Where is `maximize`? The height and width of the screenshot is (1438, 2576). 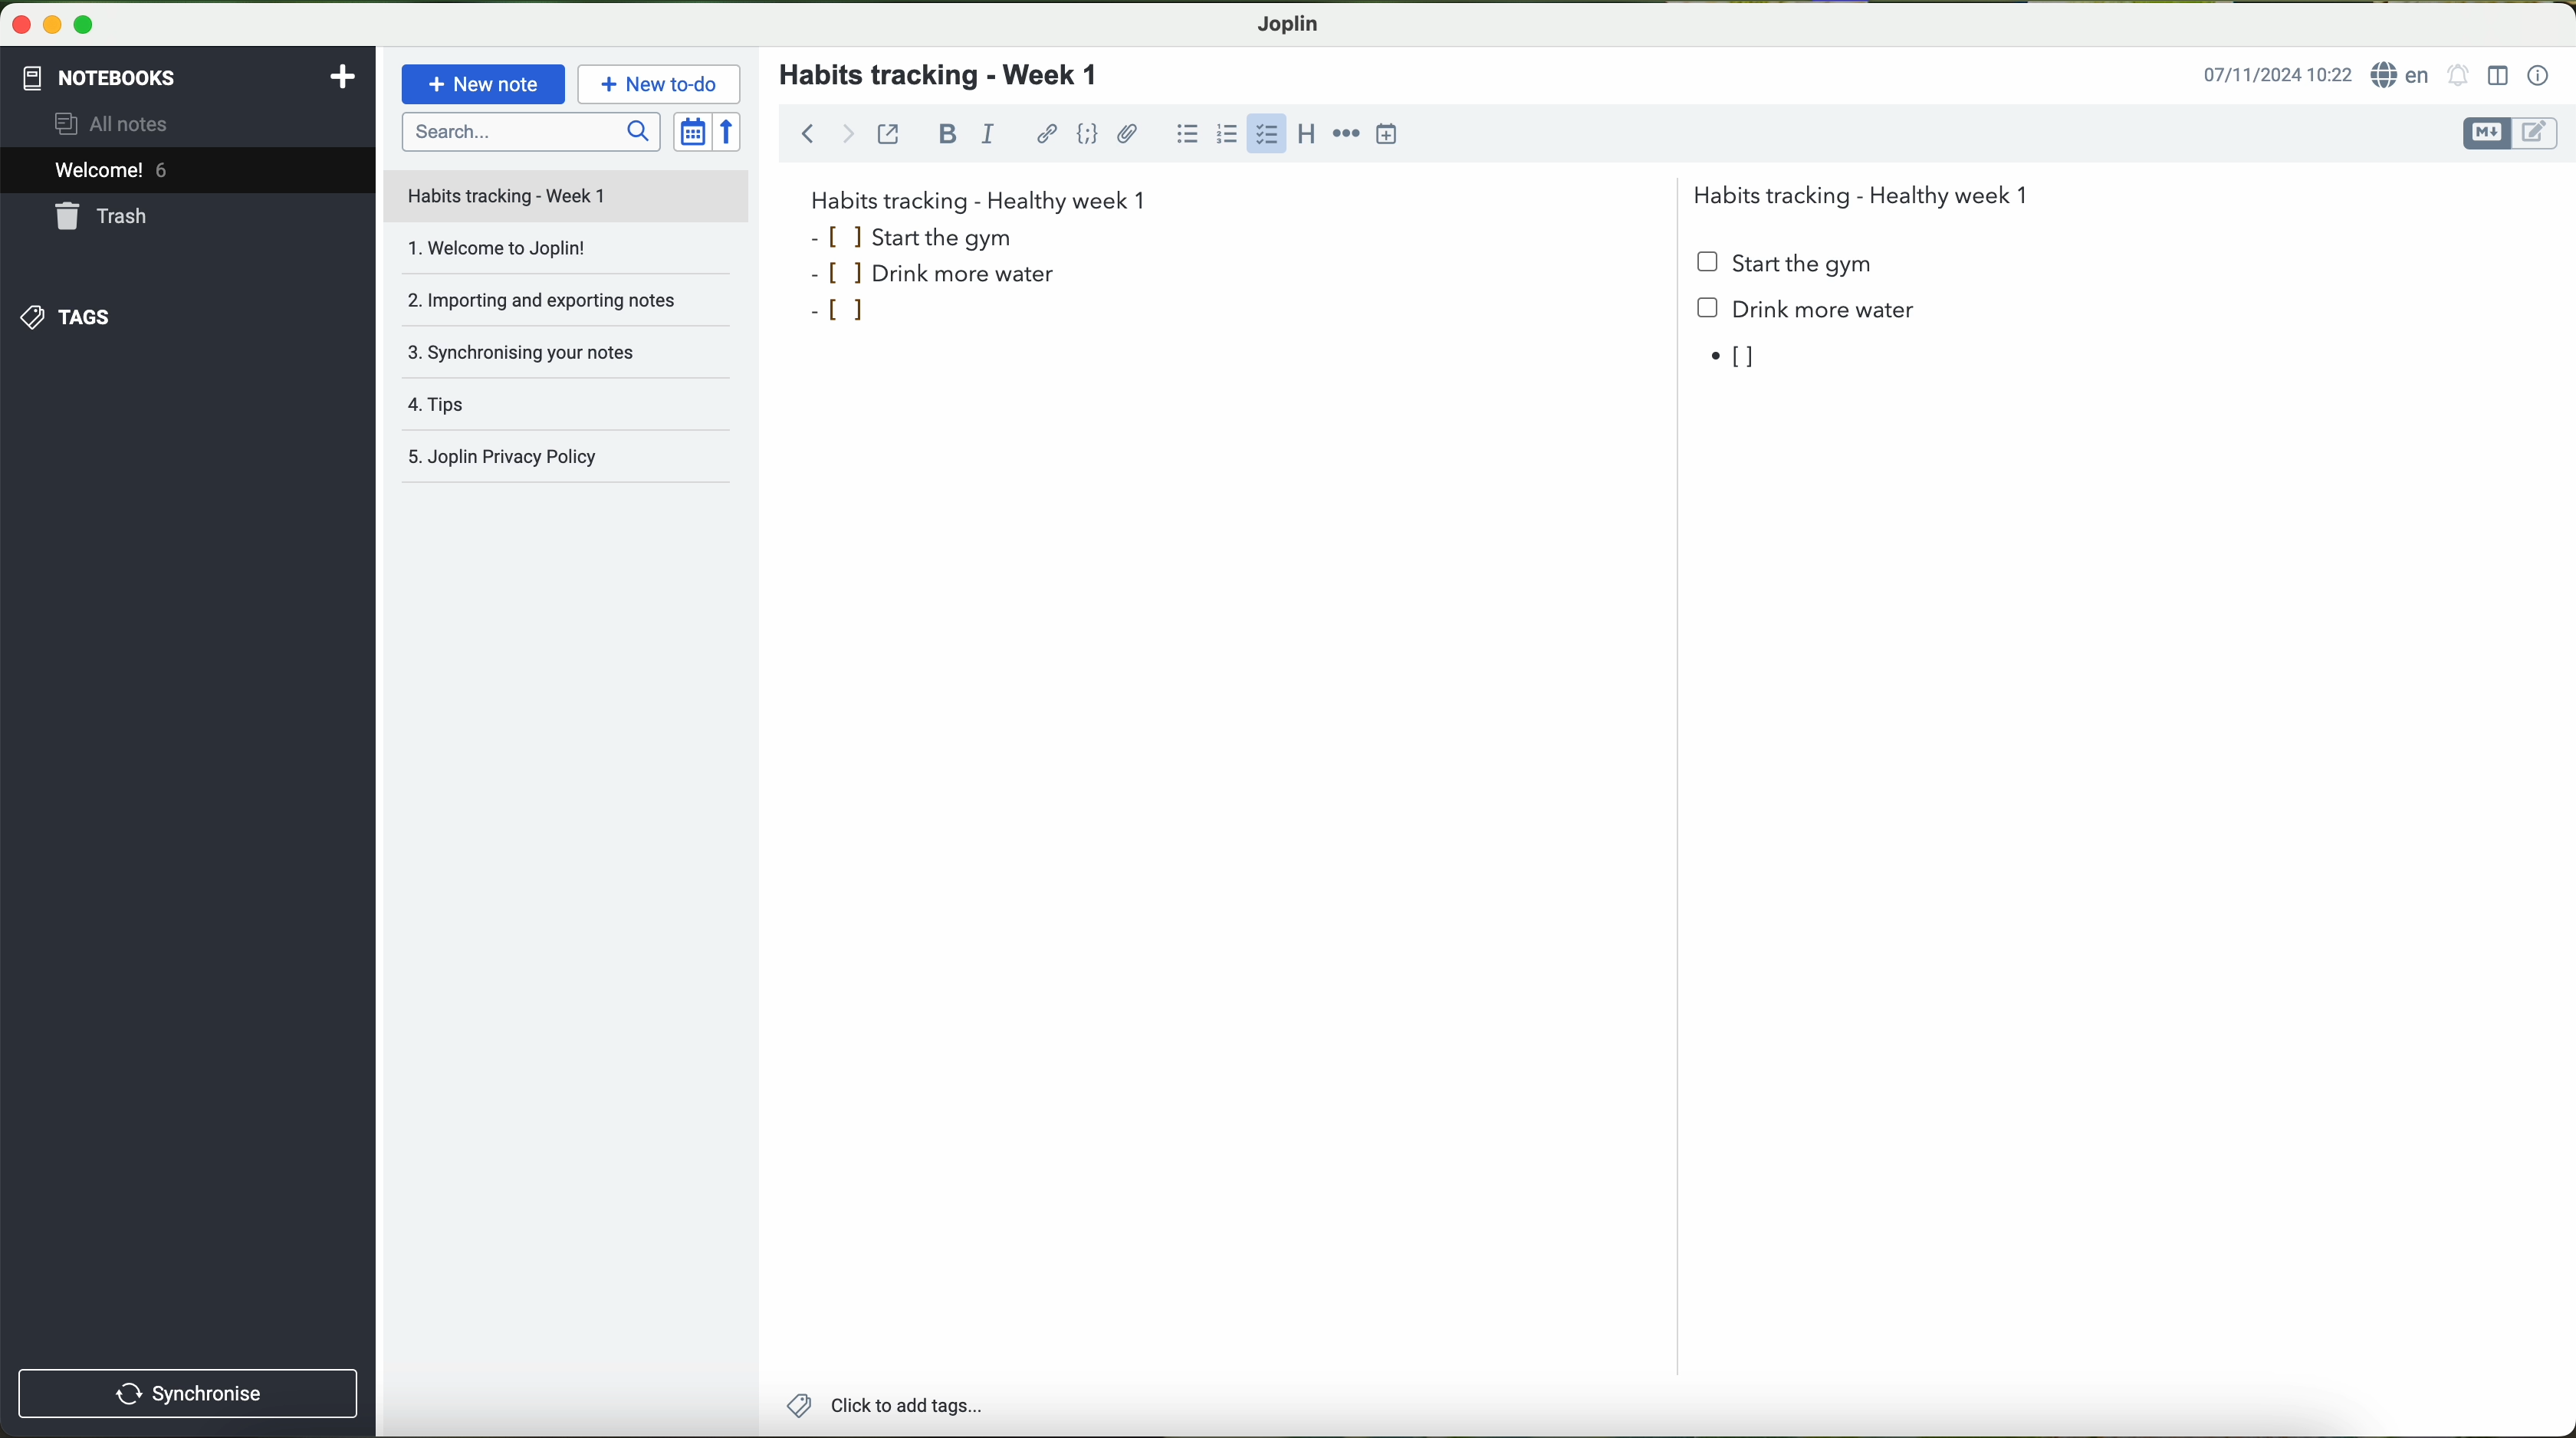
maximize is located at coordinates (85, 24).